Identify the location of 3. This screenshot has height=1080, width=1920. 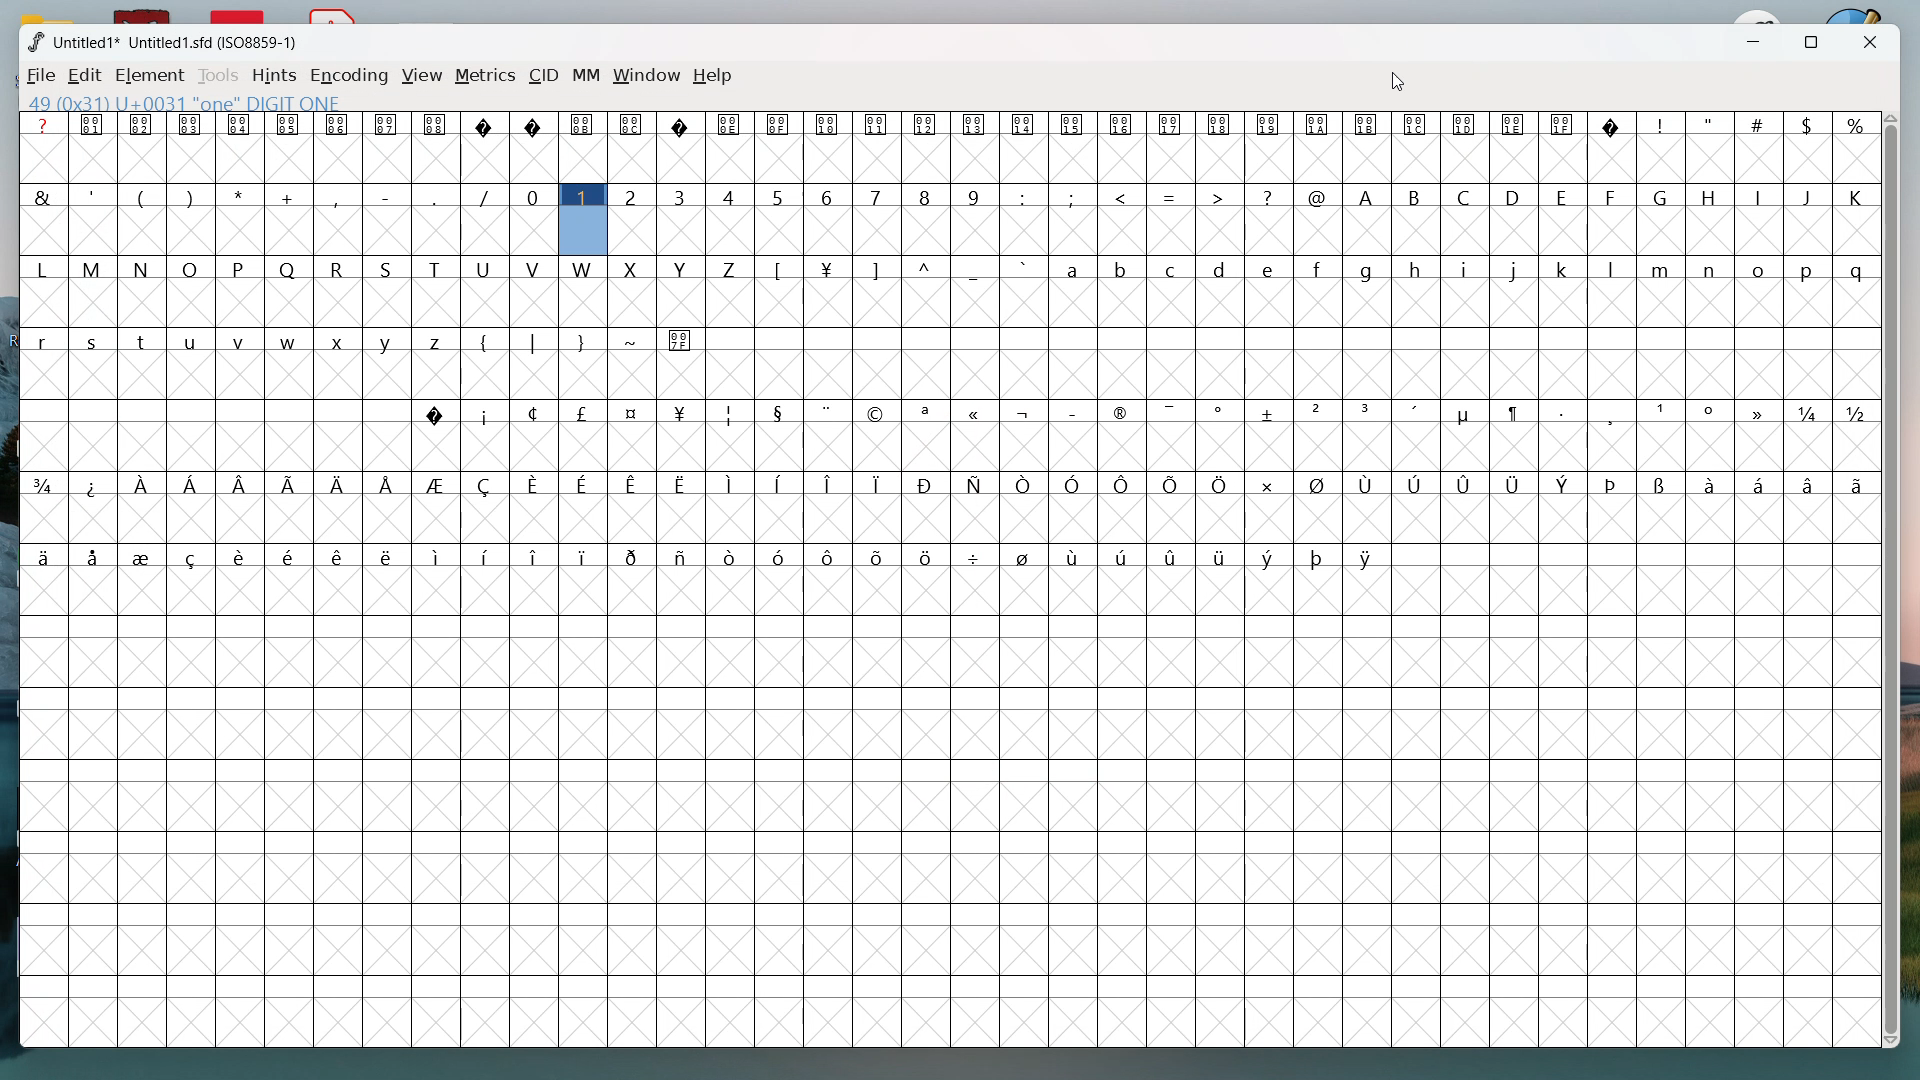
(682, 196).